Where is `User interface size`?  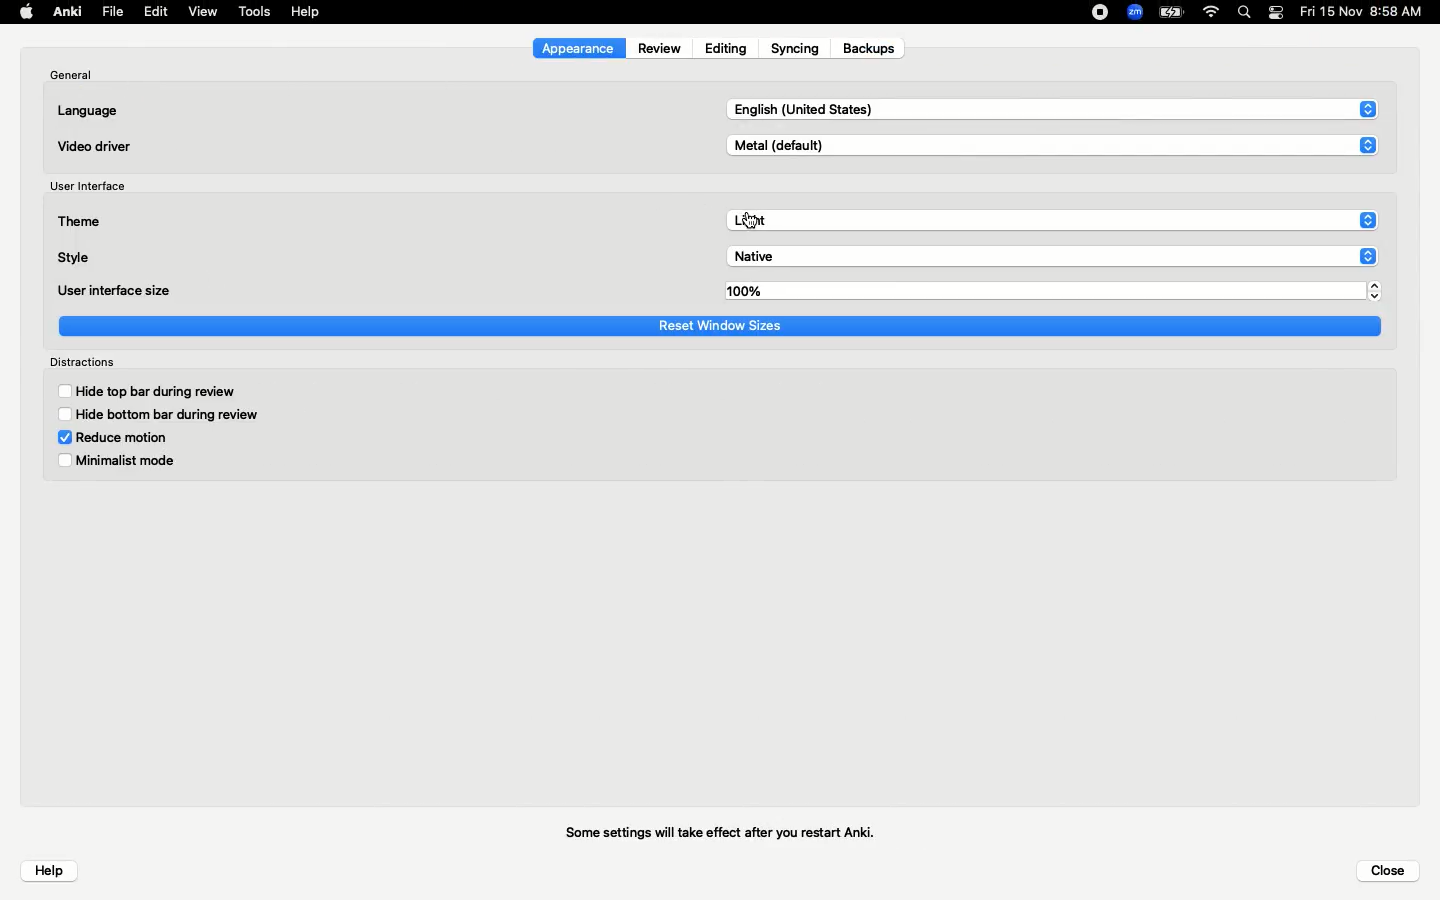 User interface size is located at coordinates (116, 291).